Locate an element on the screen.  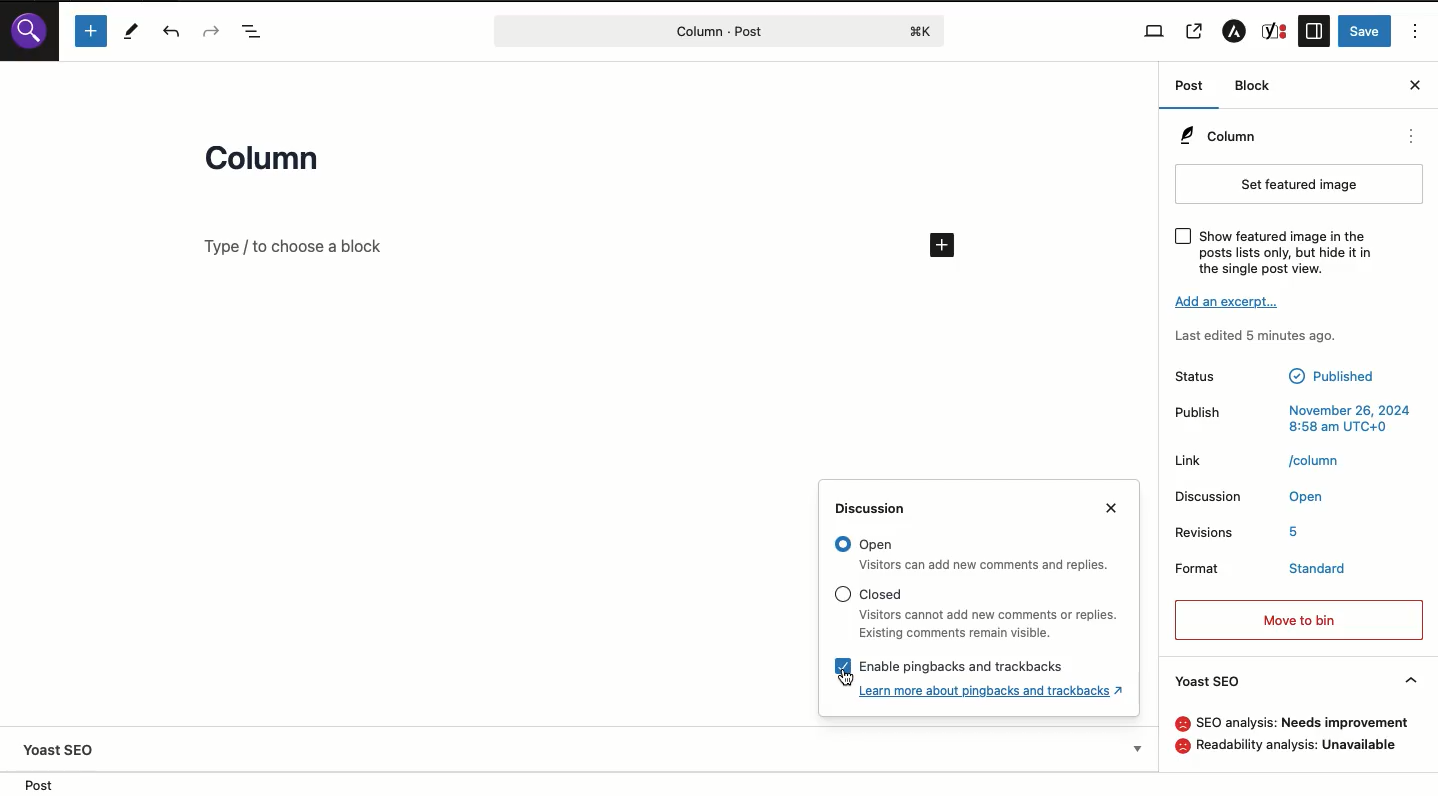
Close is located at coordinates (1111, 507).